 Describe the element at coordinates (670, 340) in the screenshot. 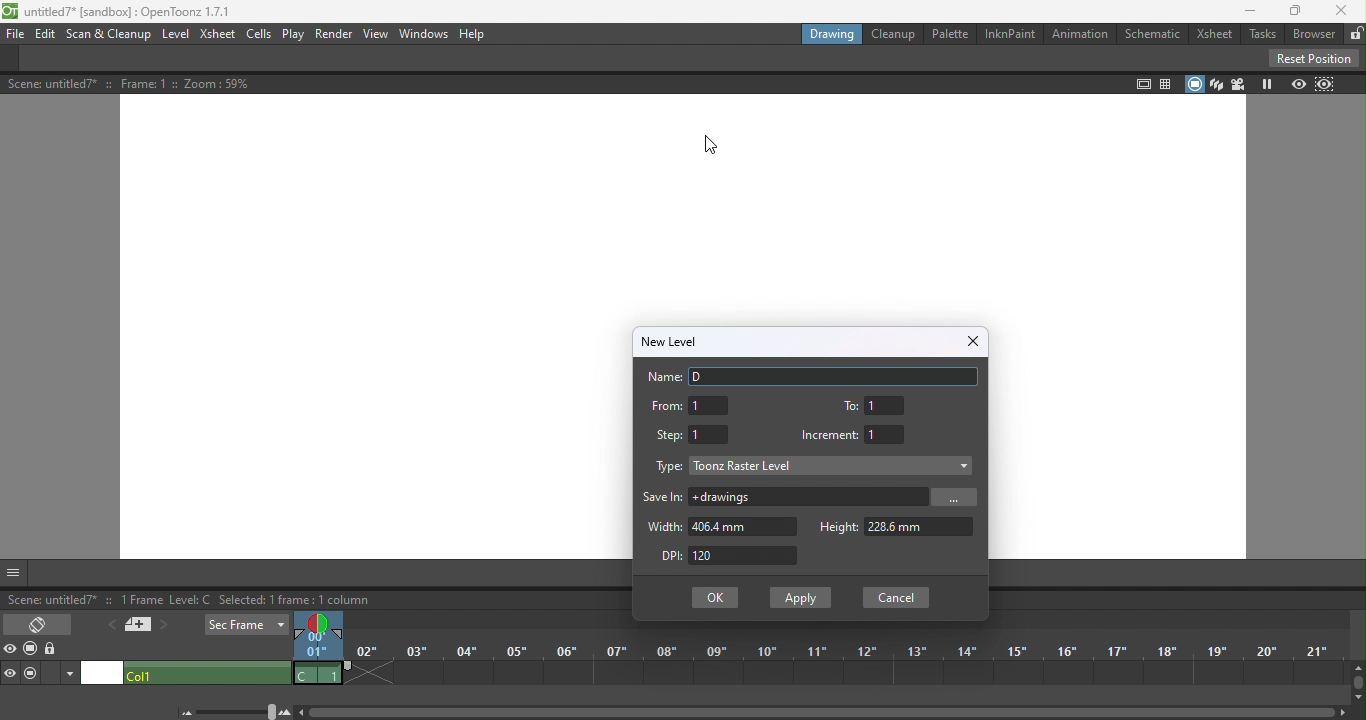

I see `New Level` at that location.